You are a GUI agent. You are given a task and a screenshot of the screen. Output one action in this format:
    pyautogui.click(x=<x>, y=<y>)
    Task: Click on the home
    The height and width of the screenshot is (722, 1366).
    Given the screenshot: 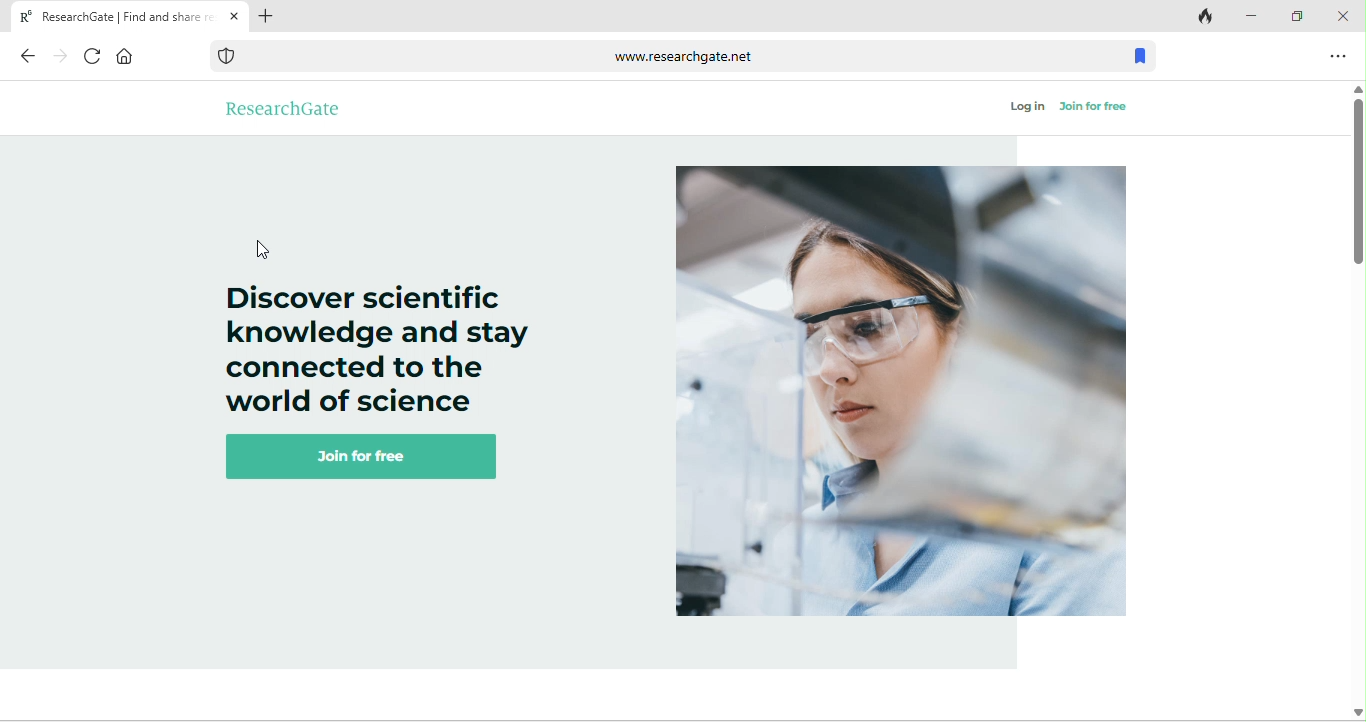 What is the action you would take?
    pyautogui.click(x=123, y=57)
    